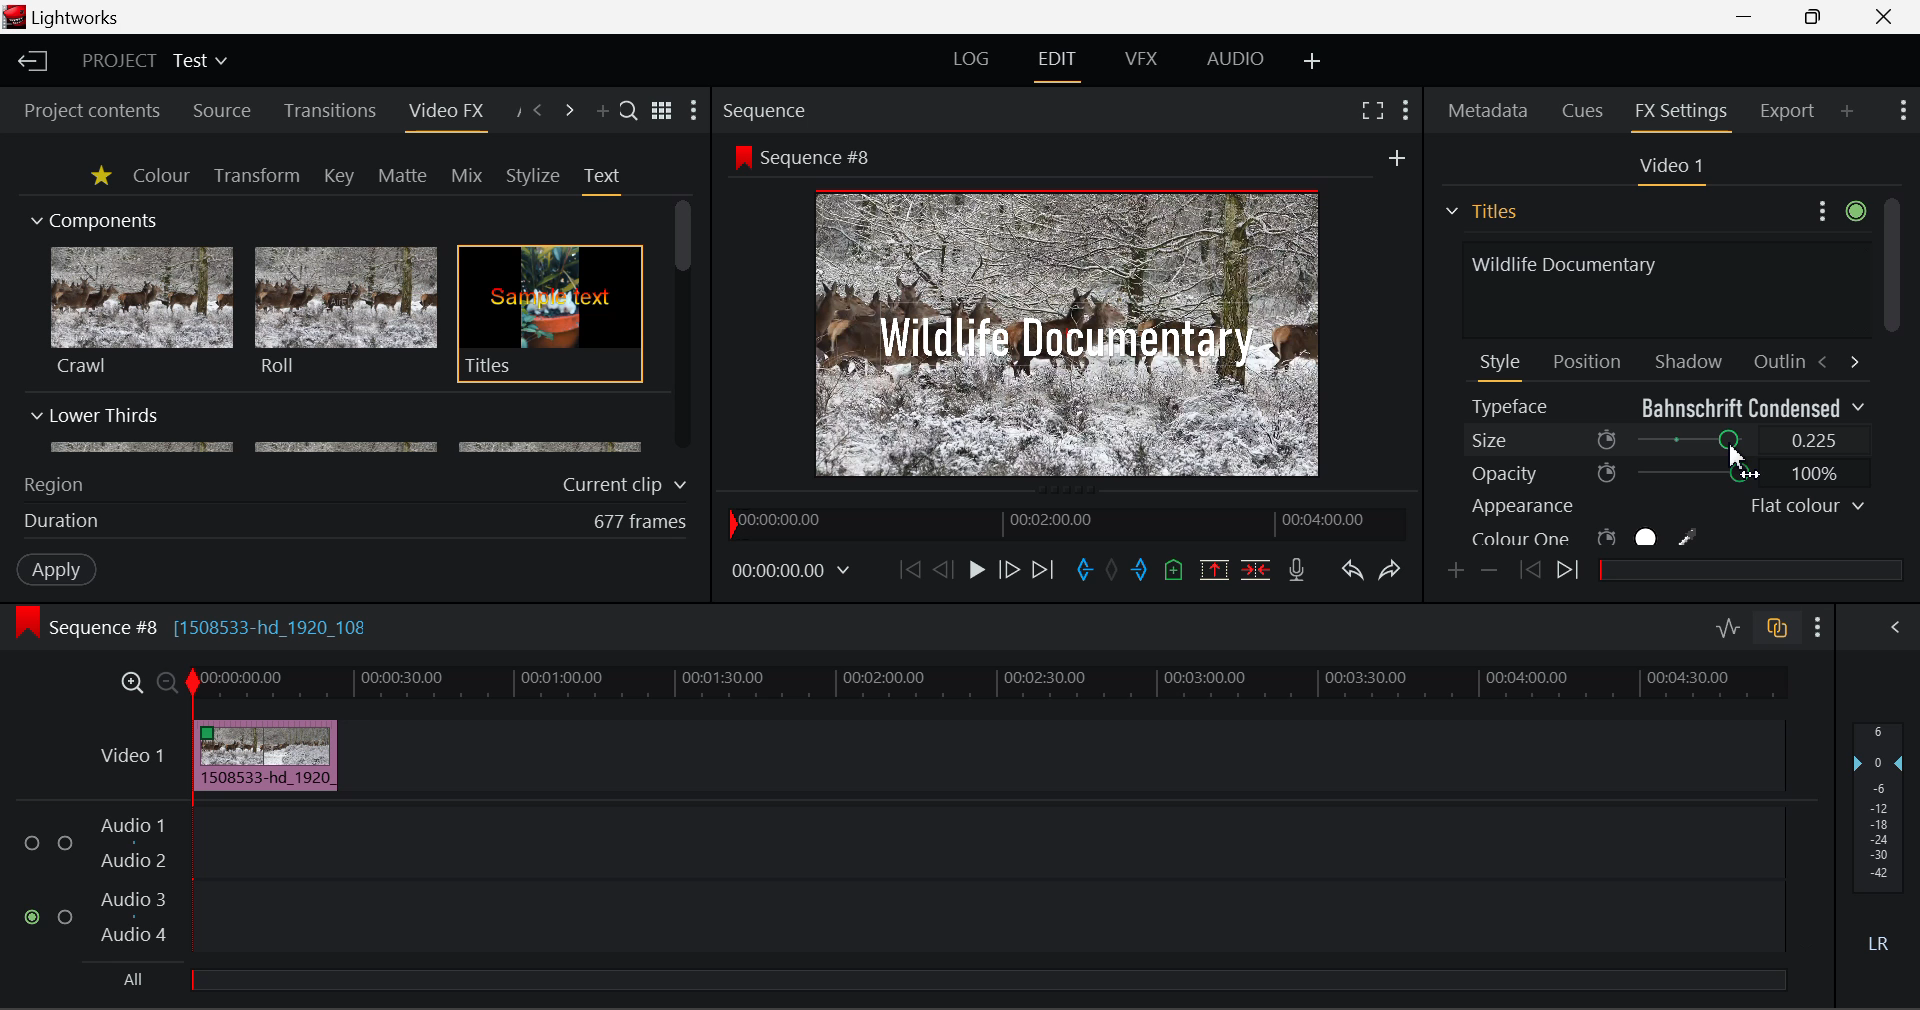 This screenshot has width=1920, height=1010. I want to click on Undo, so click(1352, 572).